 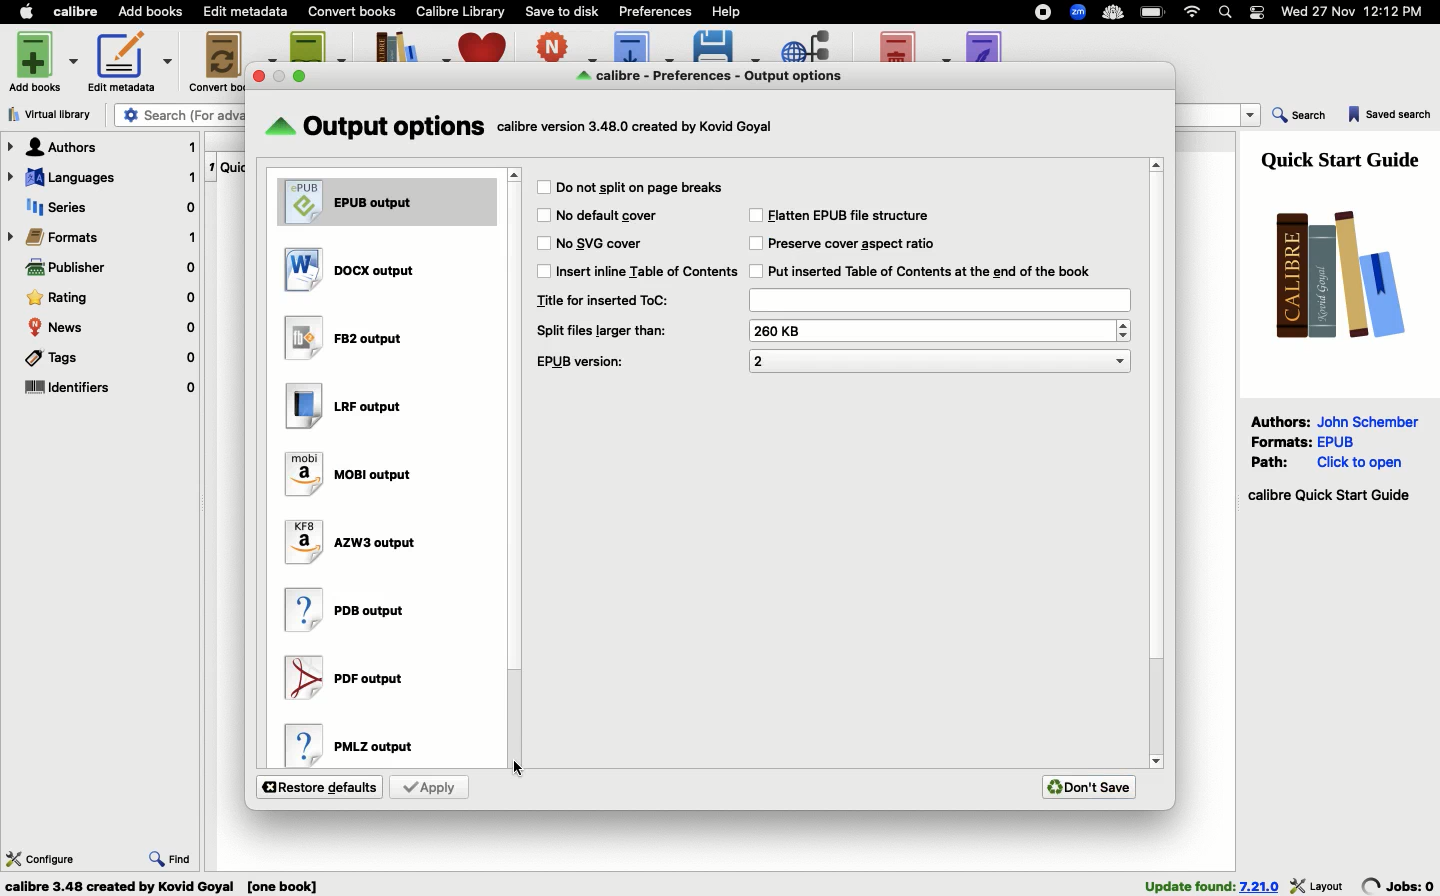 I want to click on Publisher, so click(x=110, y=270).